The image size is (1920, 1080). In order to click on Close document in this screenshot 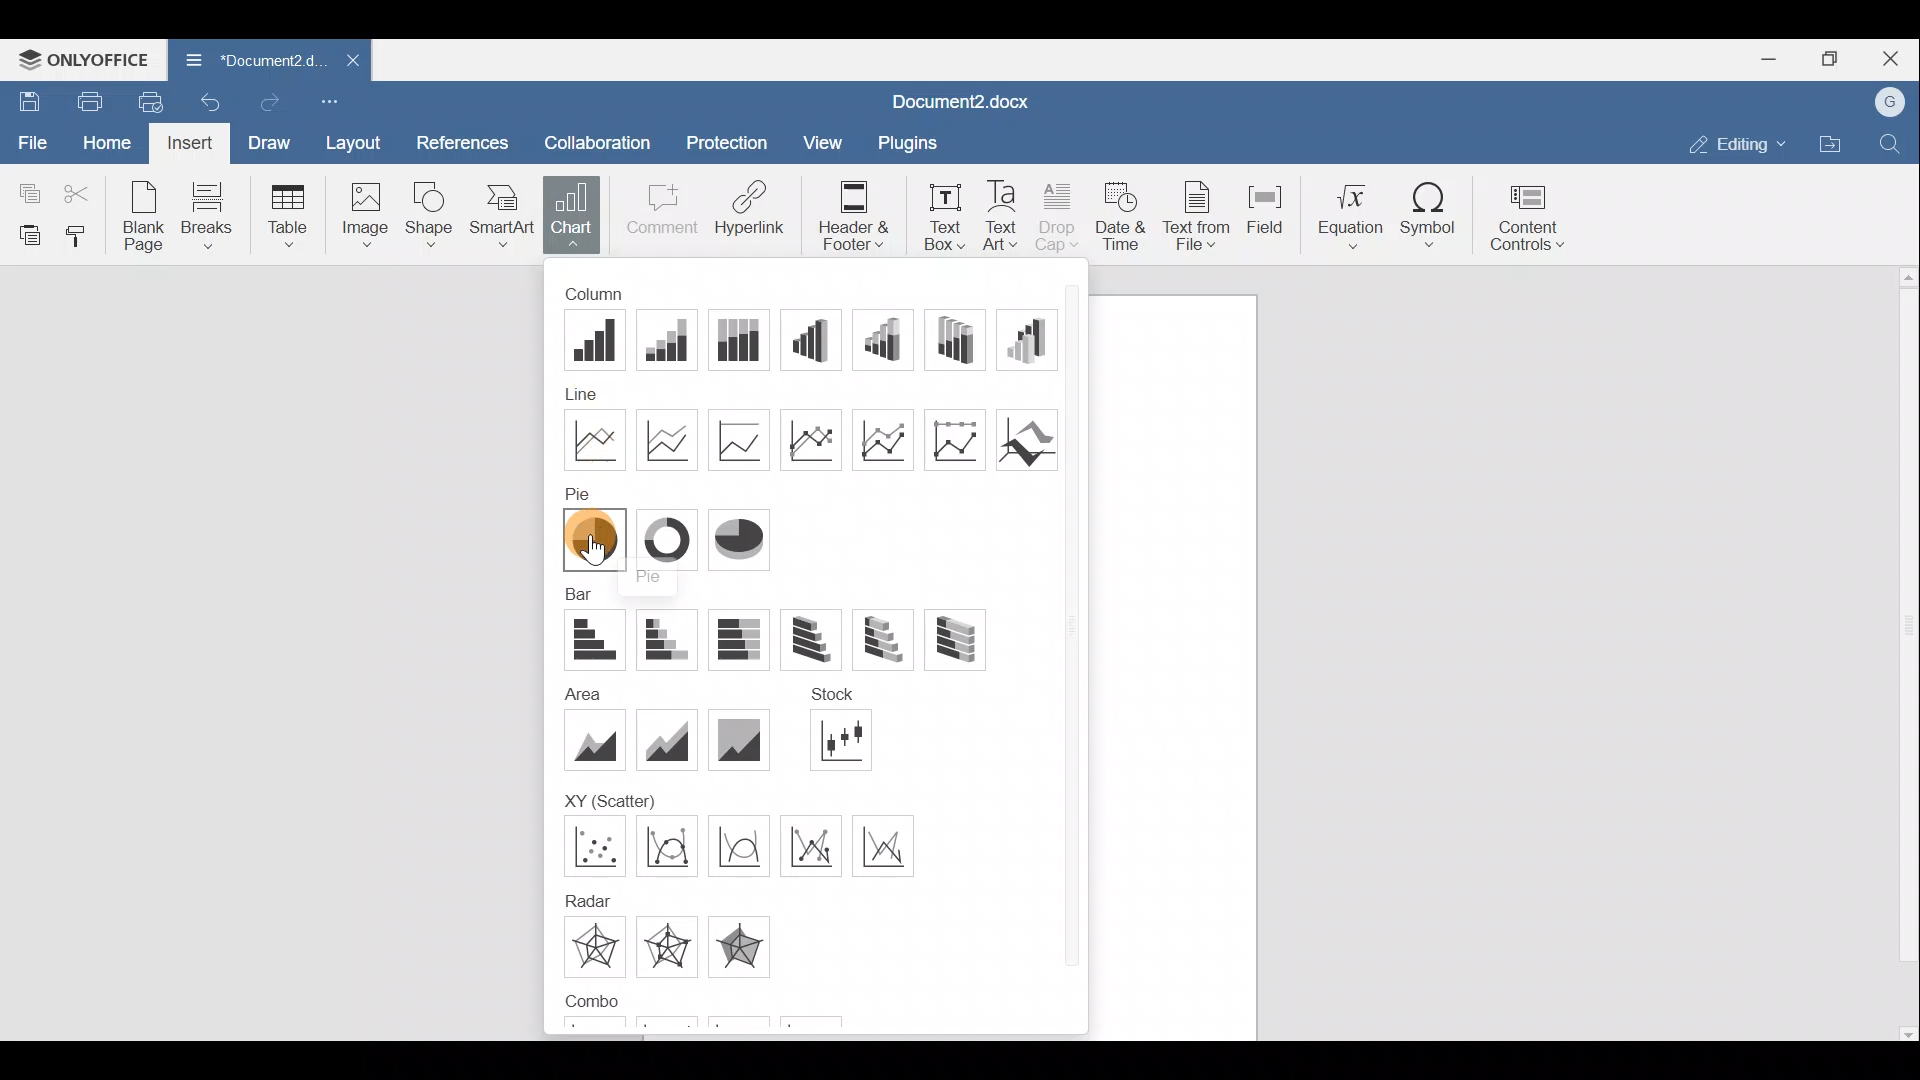, I will do `click(349, 62)`.